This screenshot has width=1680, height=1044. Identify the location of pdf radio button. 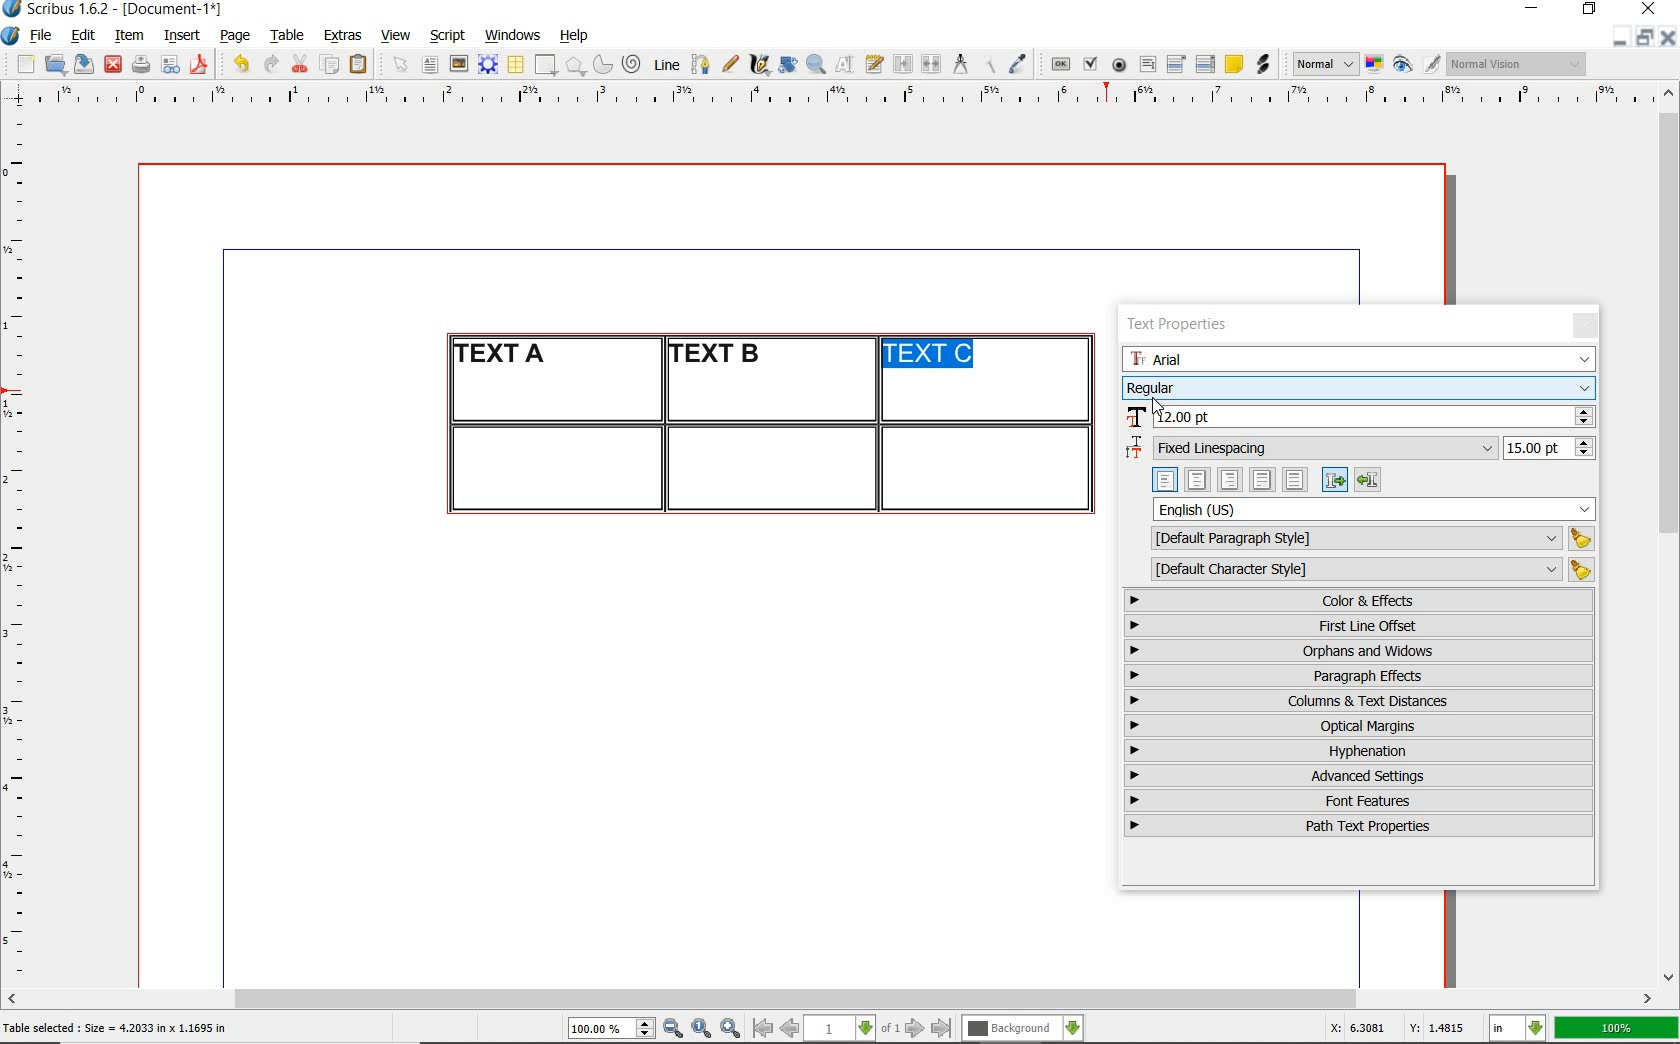
(1119, 67).